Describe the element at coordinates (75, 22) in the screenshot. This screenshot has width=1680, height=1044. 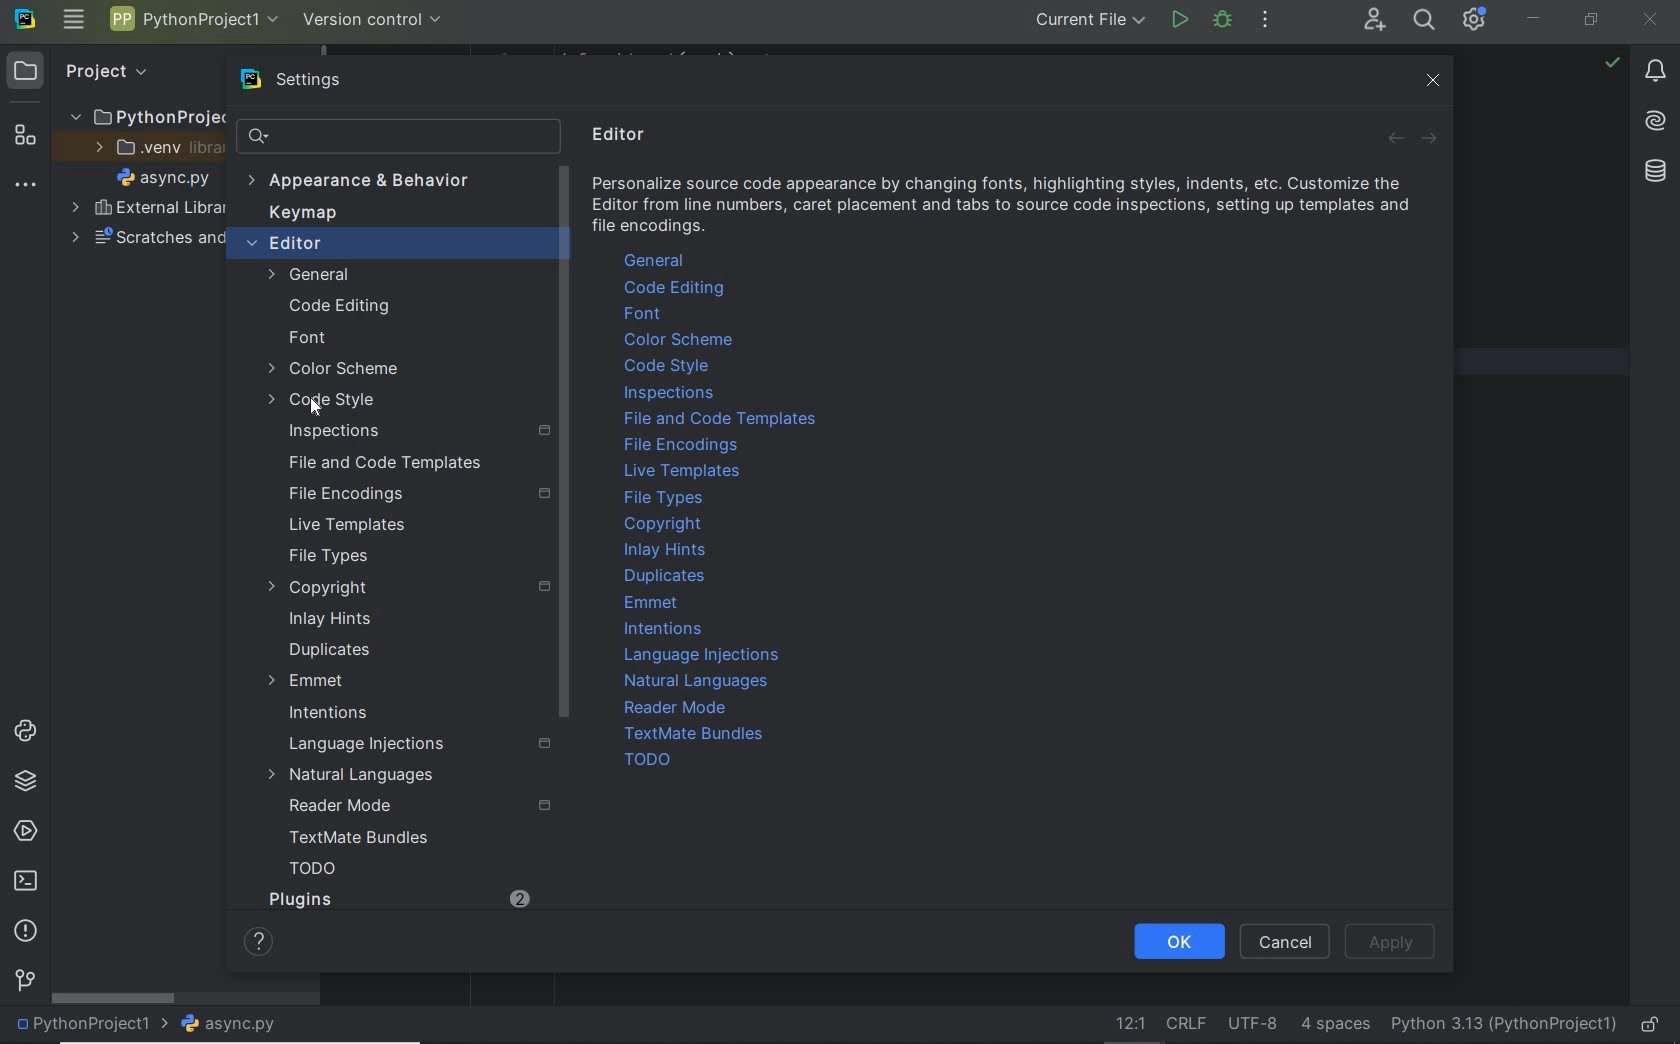
I see `main menu` at that location.